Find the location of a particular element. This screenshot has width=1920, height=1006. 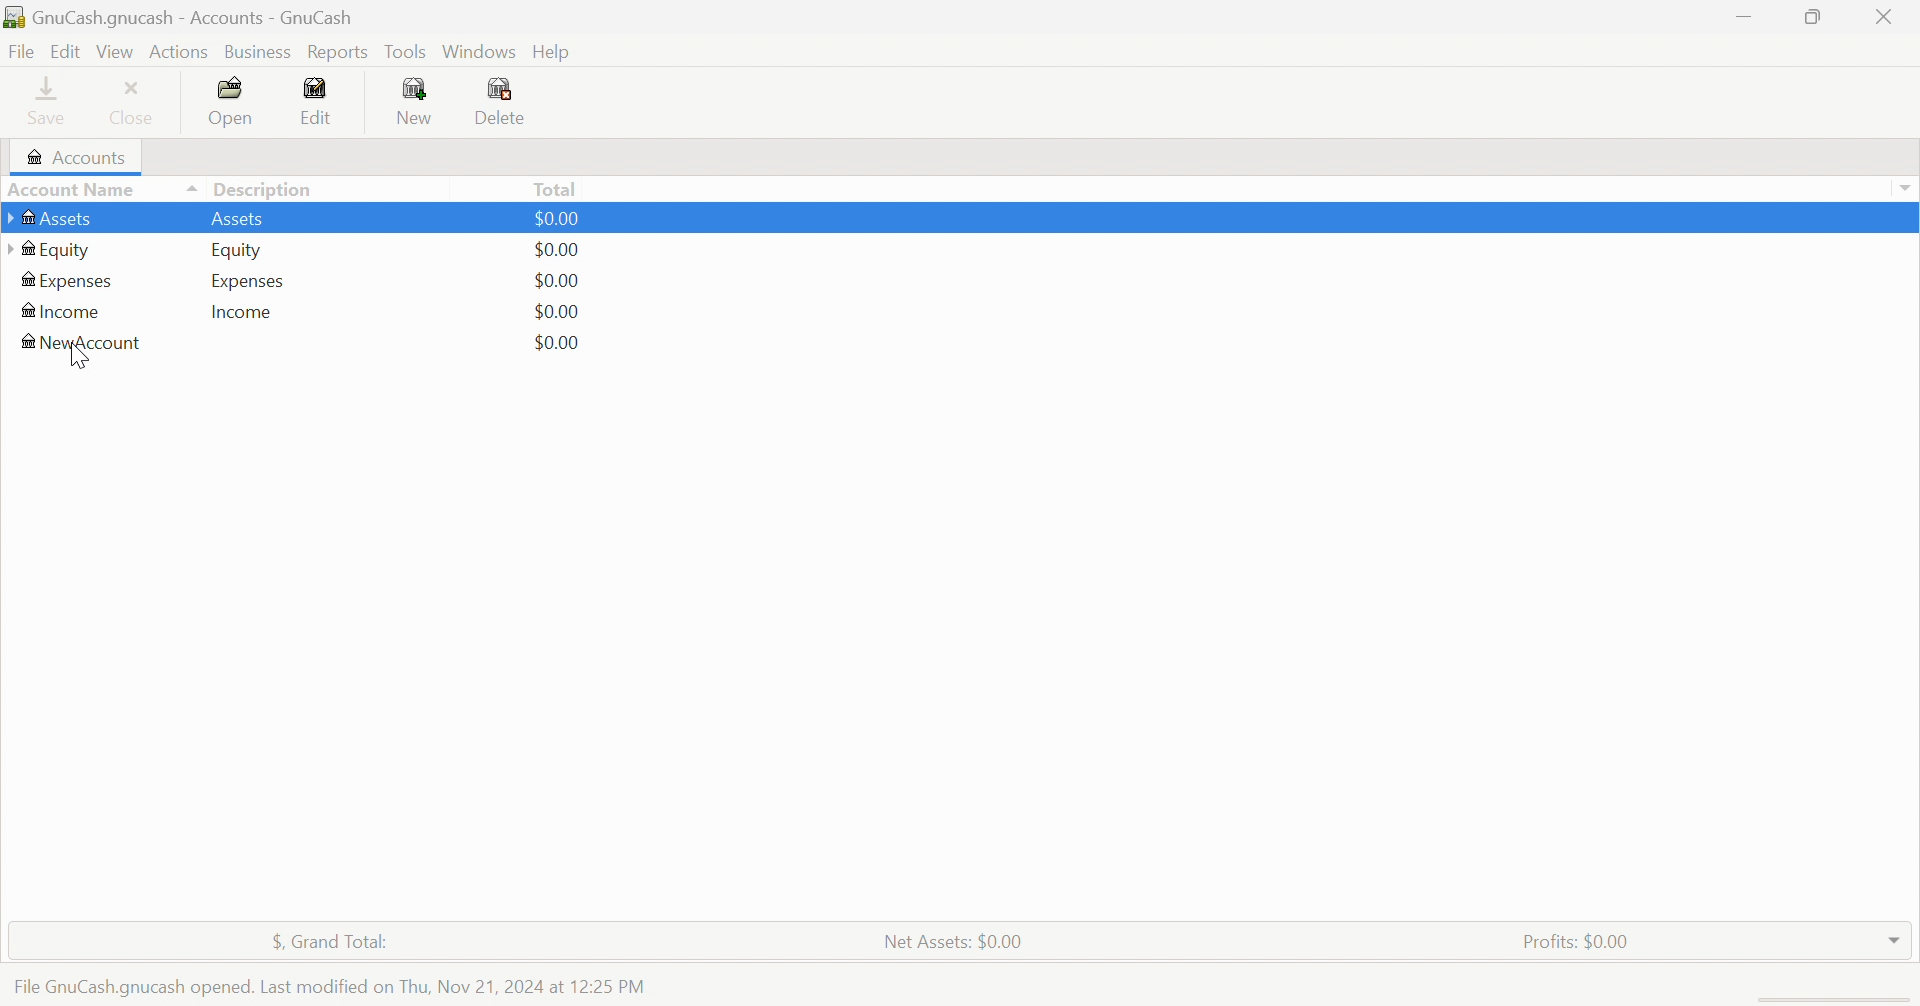

$0.00 is located at coordinates (559, 281).